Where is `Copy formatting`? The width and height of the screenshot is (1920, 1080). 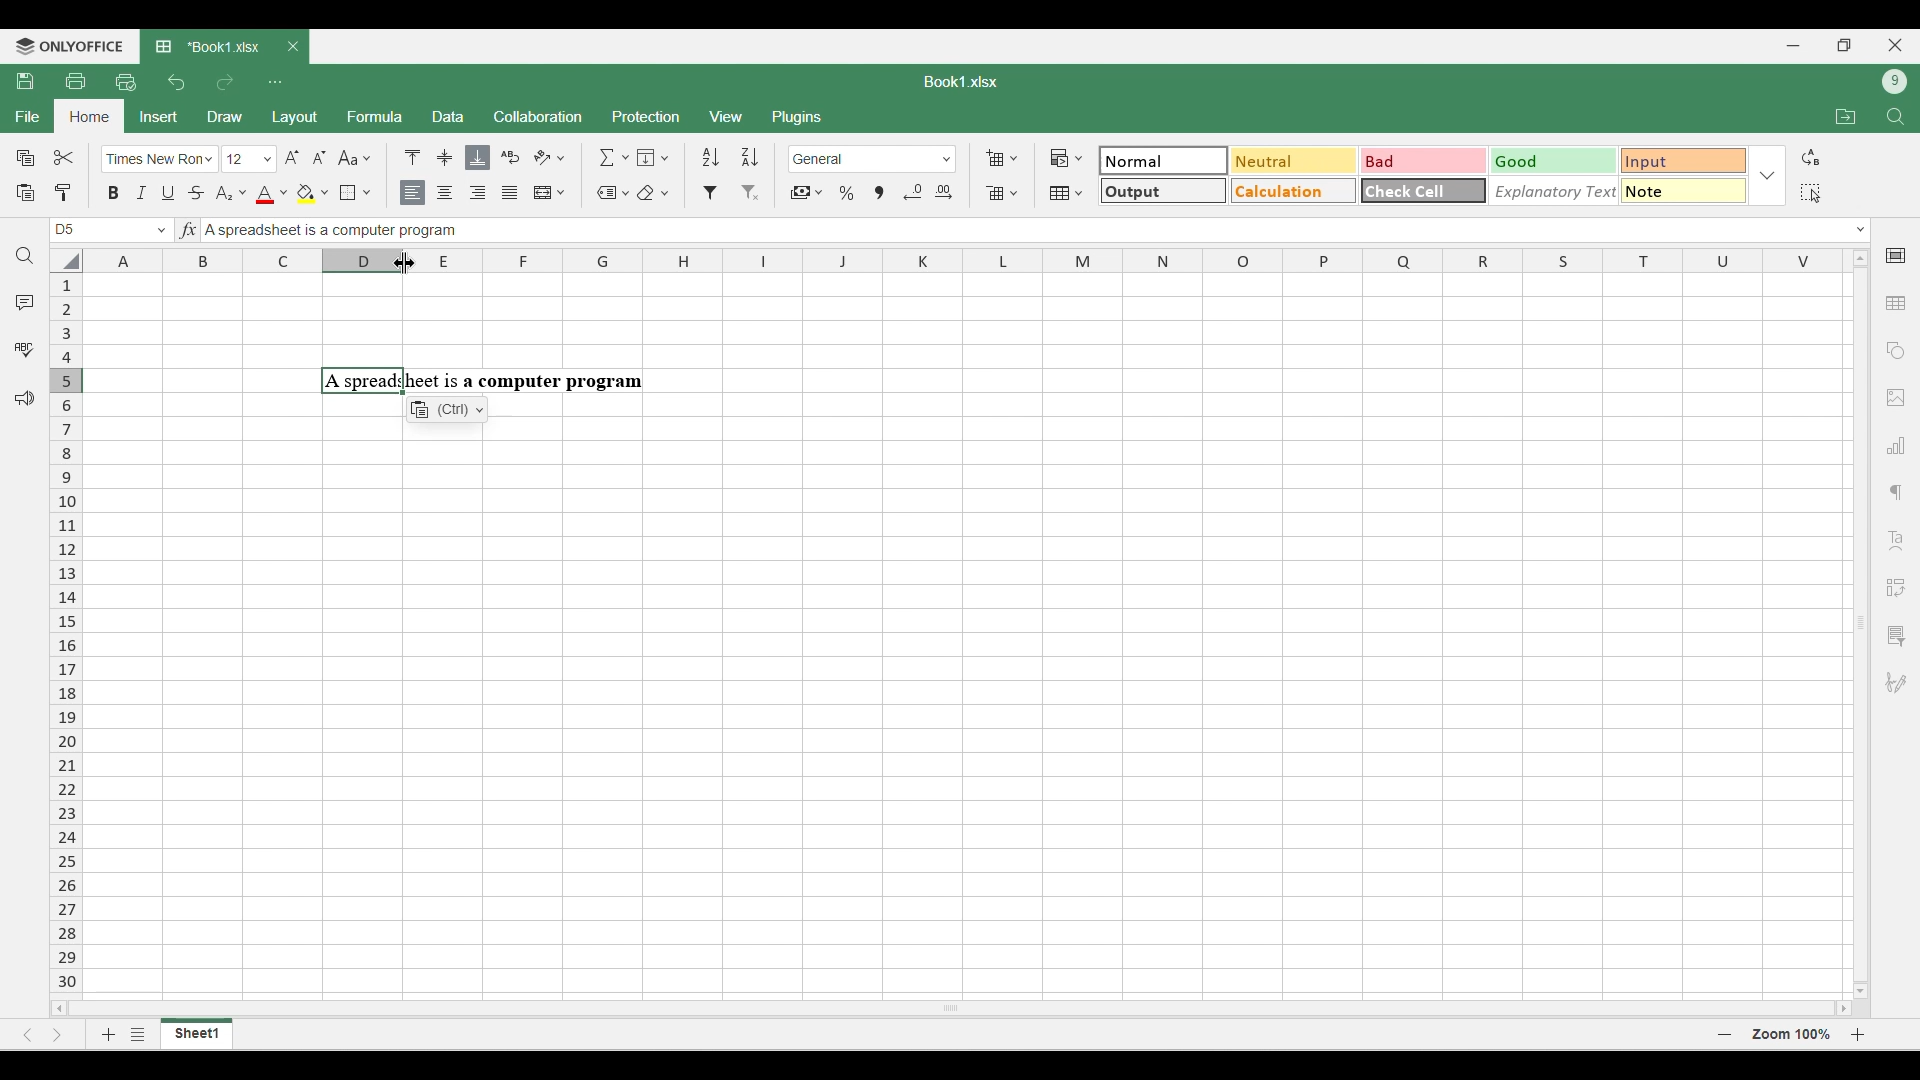
Copy formatting is located at coordinates (64, 192).